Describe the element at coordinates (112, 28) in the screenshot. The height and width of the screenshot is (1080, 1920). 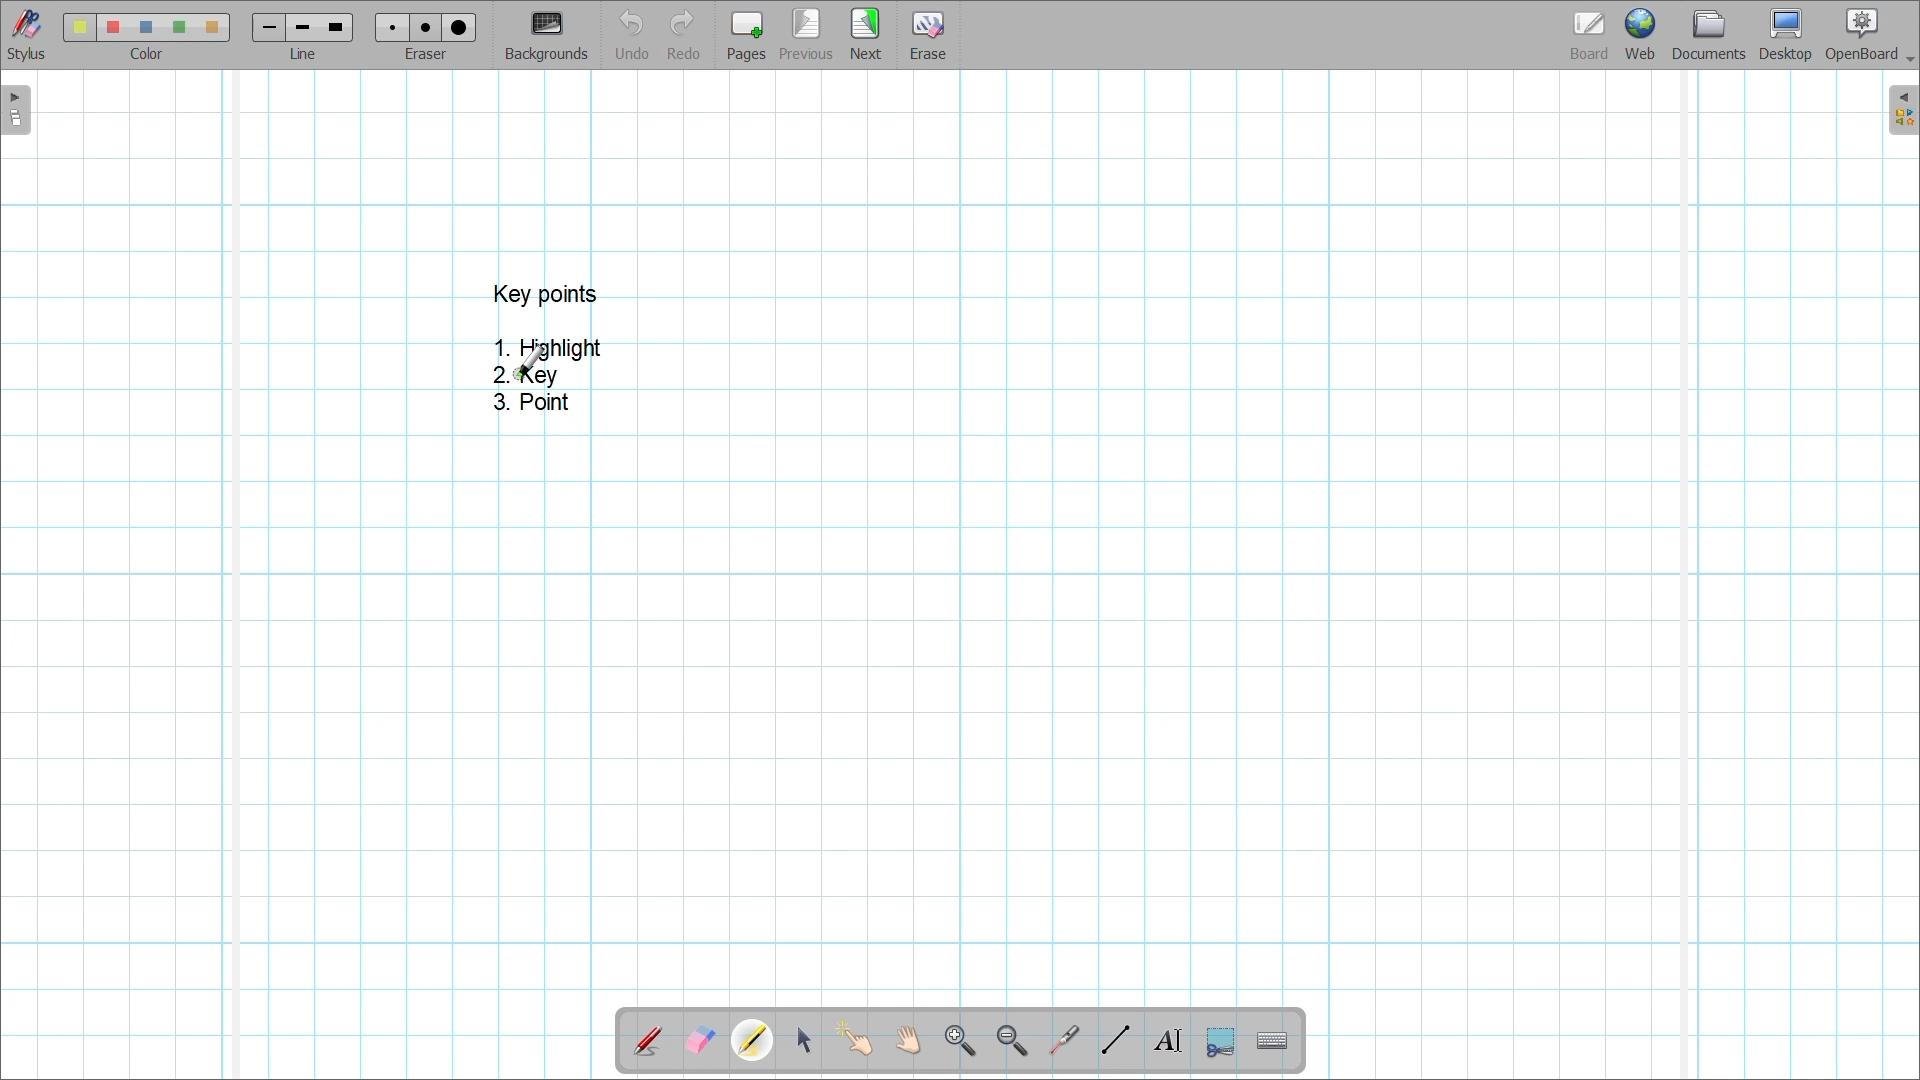
I see `color 2` at that location.